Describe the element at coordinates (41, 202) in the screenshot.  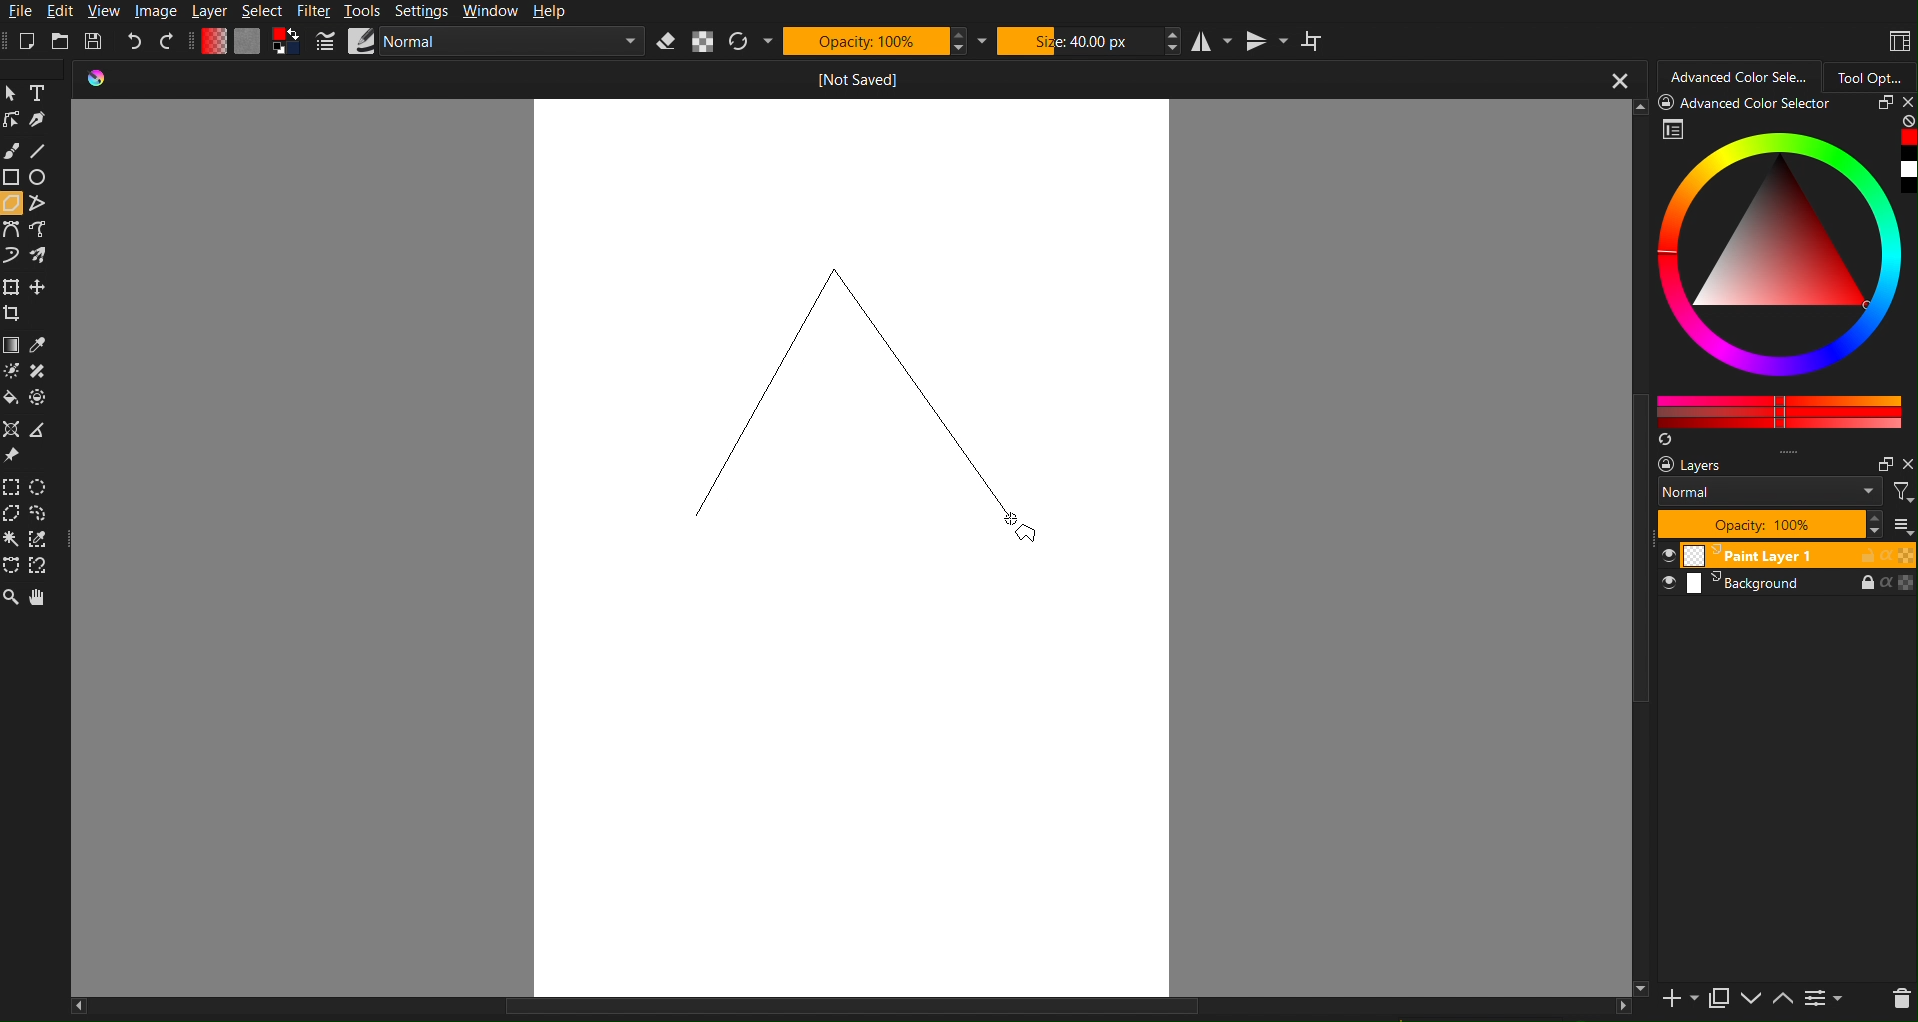
I see `polyline tool` at that location.